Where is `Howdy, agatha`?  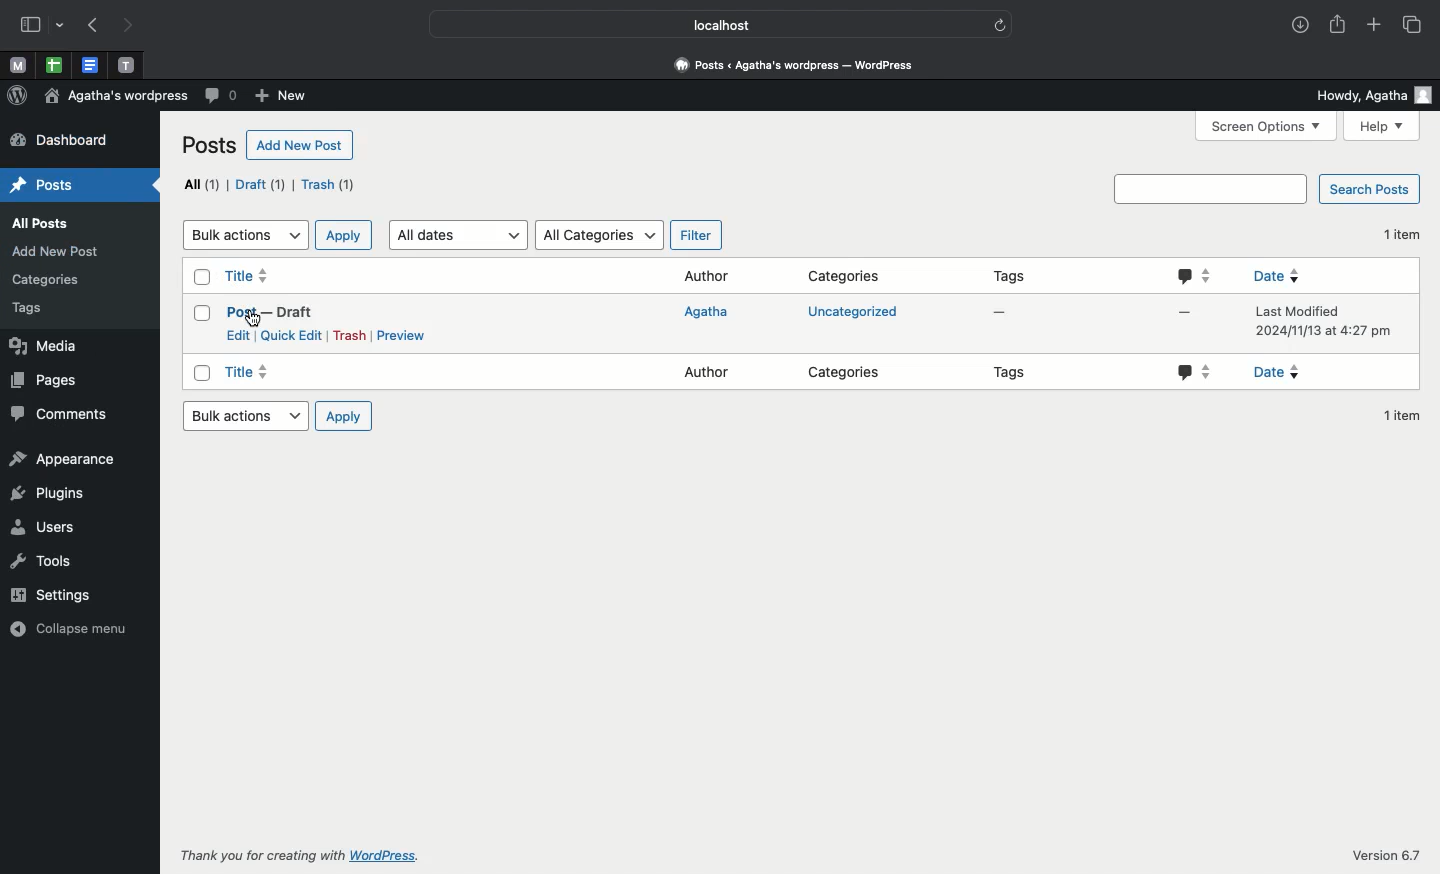 Howdy, agatha is located at coordinates (1372, 94).